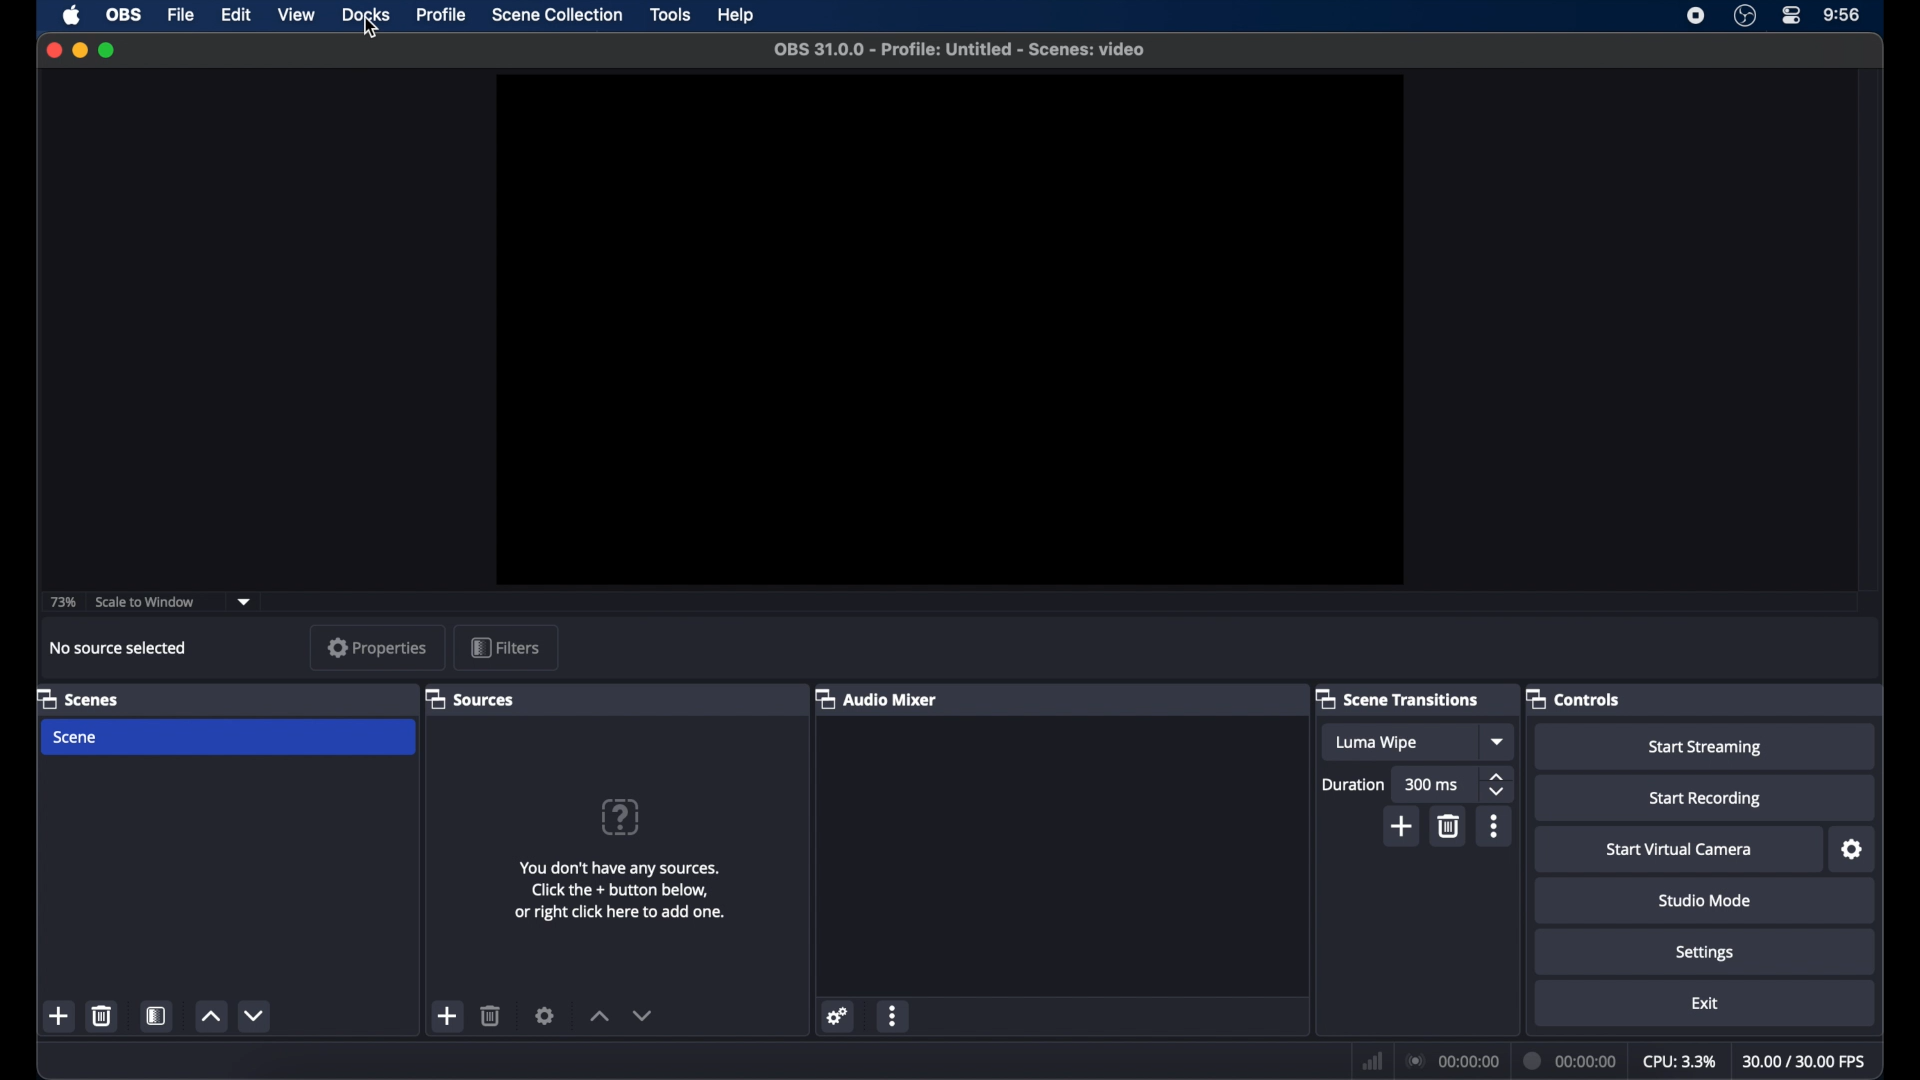 This screenshot has height=1080, width=1920. Describe the element at coordinates (294, 15) in the screenshot. I see `view` at that location.